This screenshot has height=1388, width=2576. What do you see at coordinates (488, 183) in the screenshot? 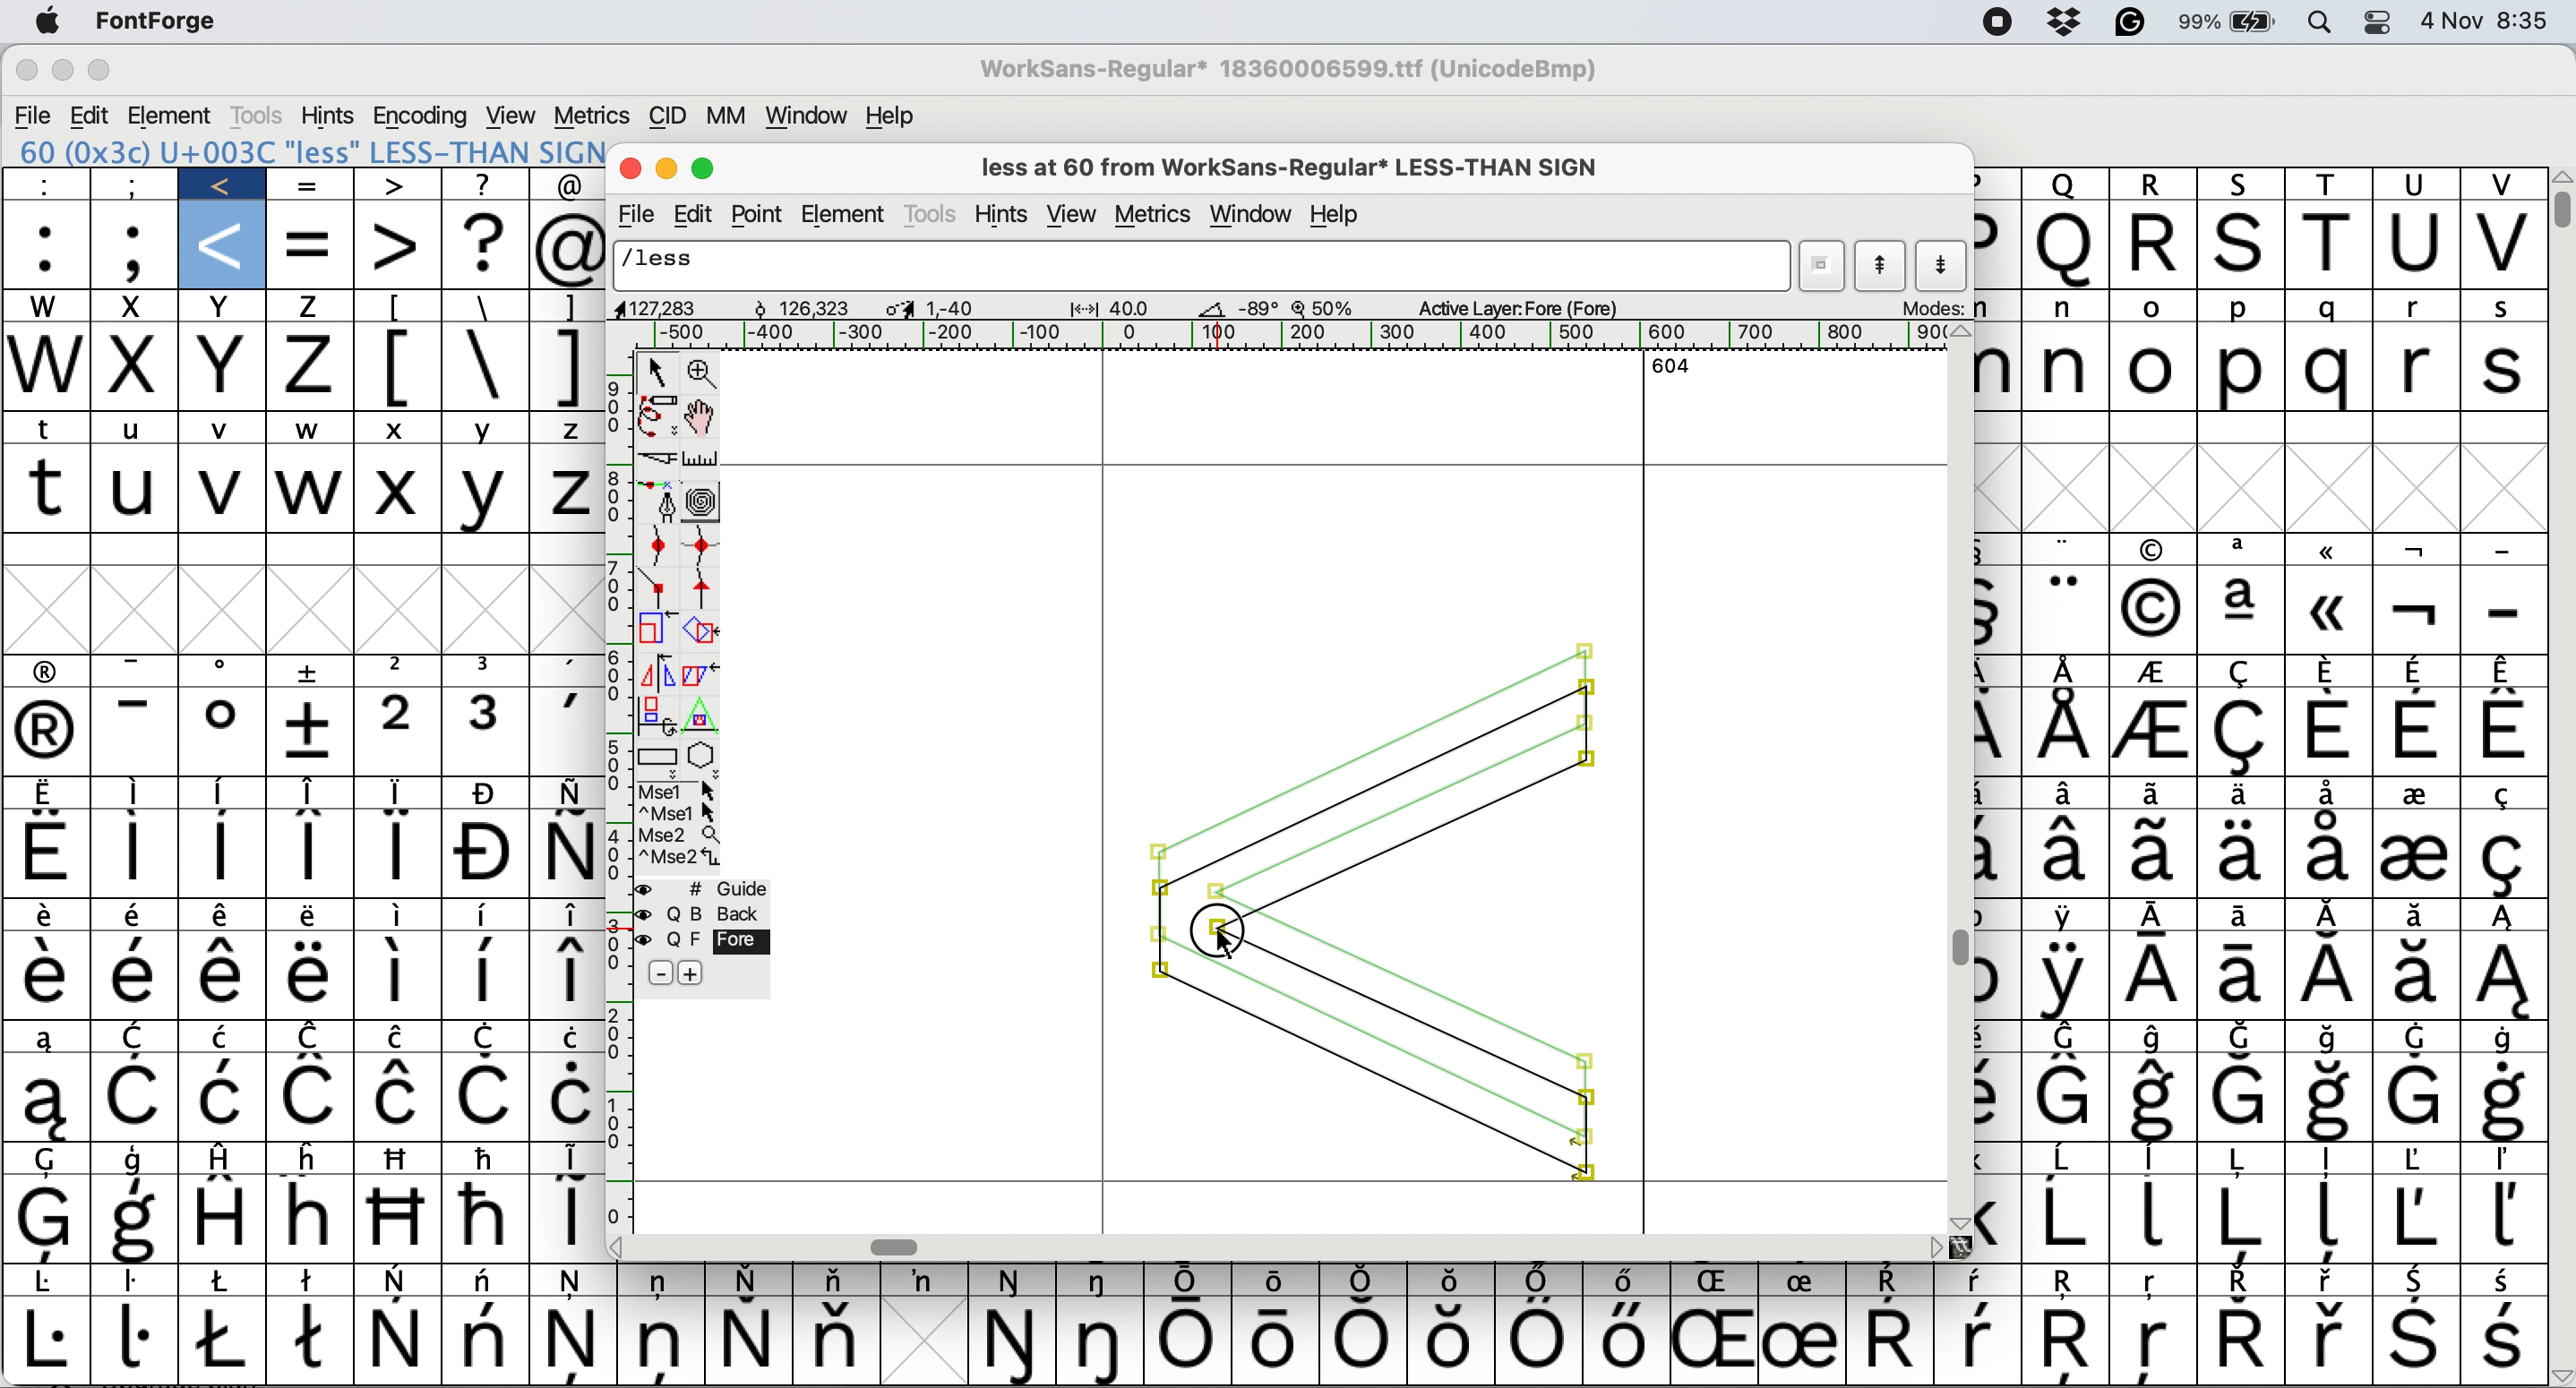
I see `?` at bounding box center [488, 183].